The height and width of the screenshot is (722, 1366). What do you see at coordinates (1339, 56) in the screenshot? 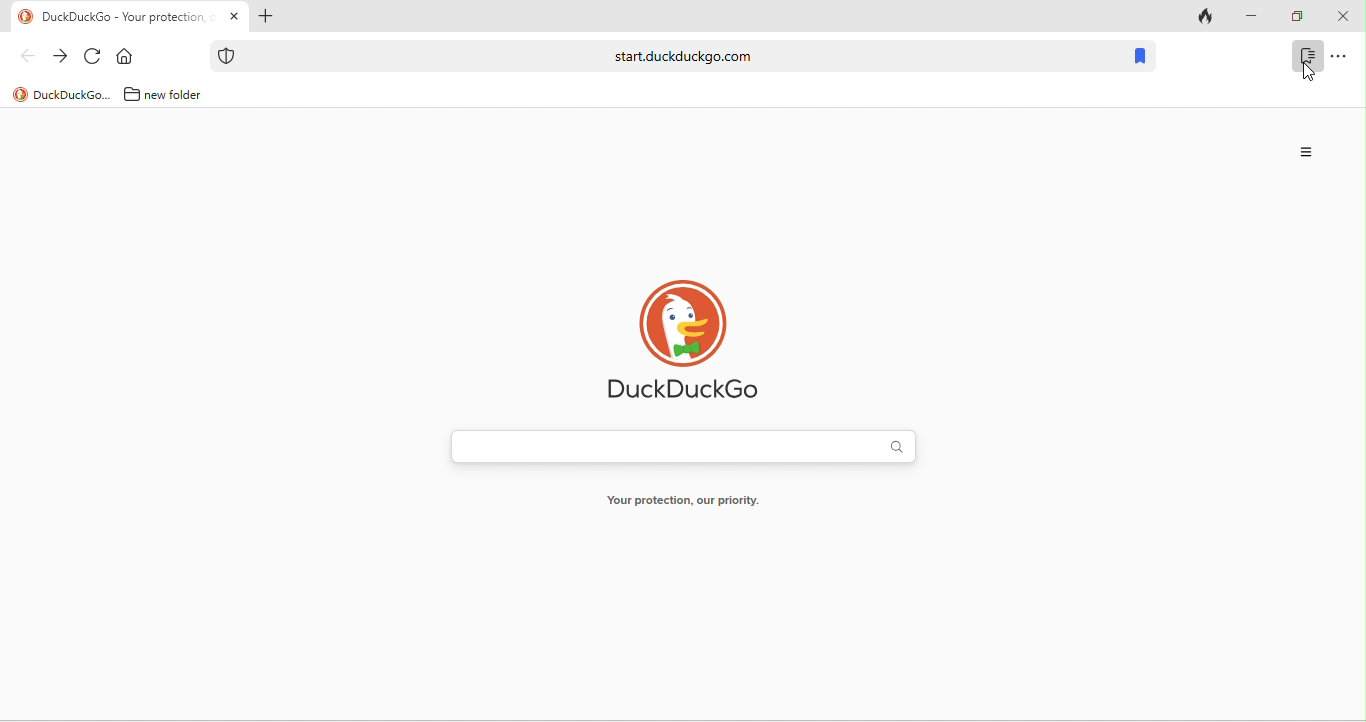
I see `options` at bounding box center [1339, 56].